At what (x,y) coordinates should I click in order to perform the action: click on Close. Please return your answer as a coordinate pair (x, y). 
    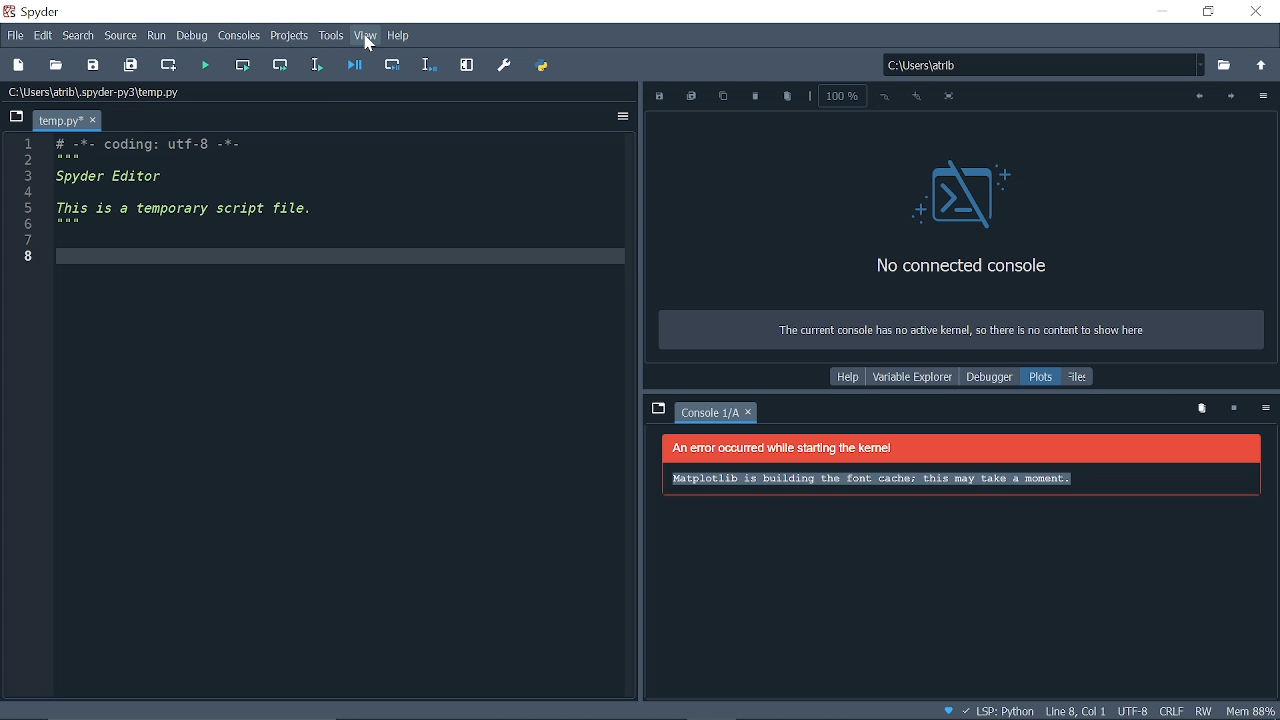
    Looking at the image, I should click on (1258, 13).